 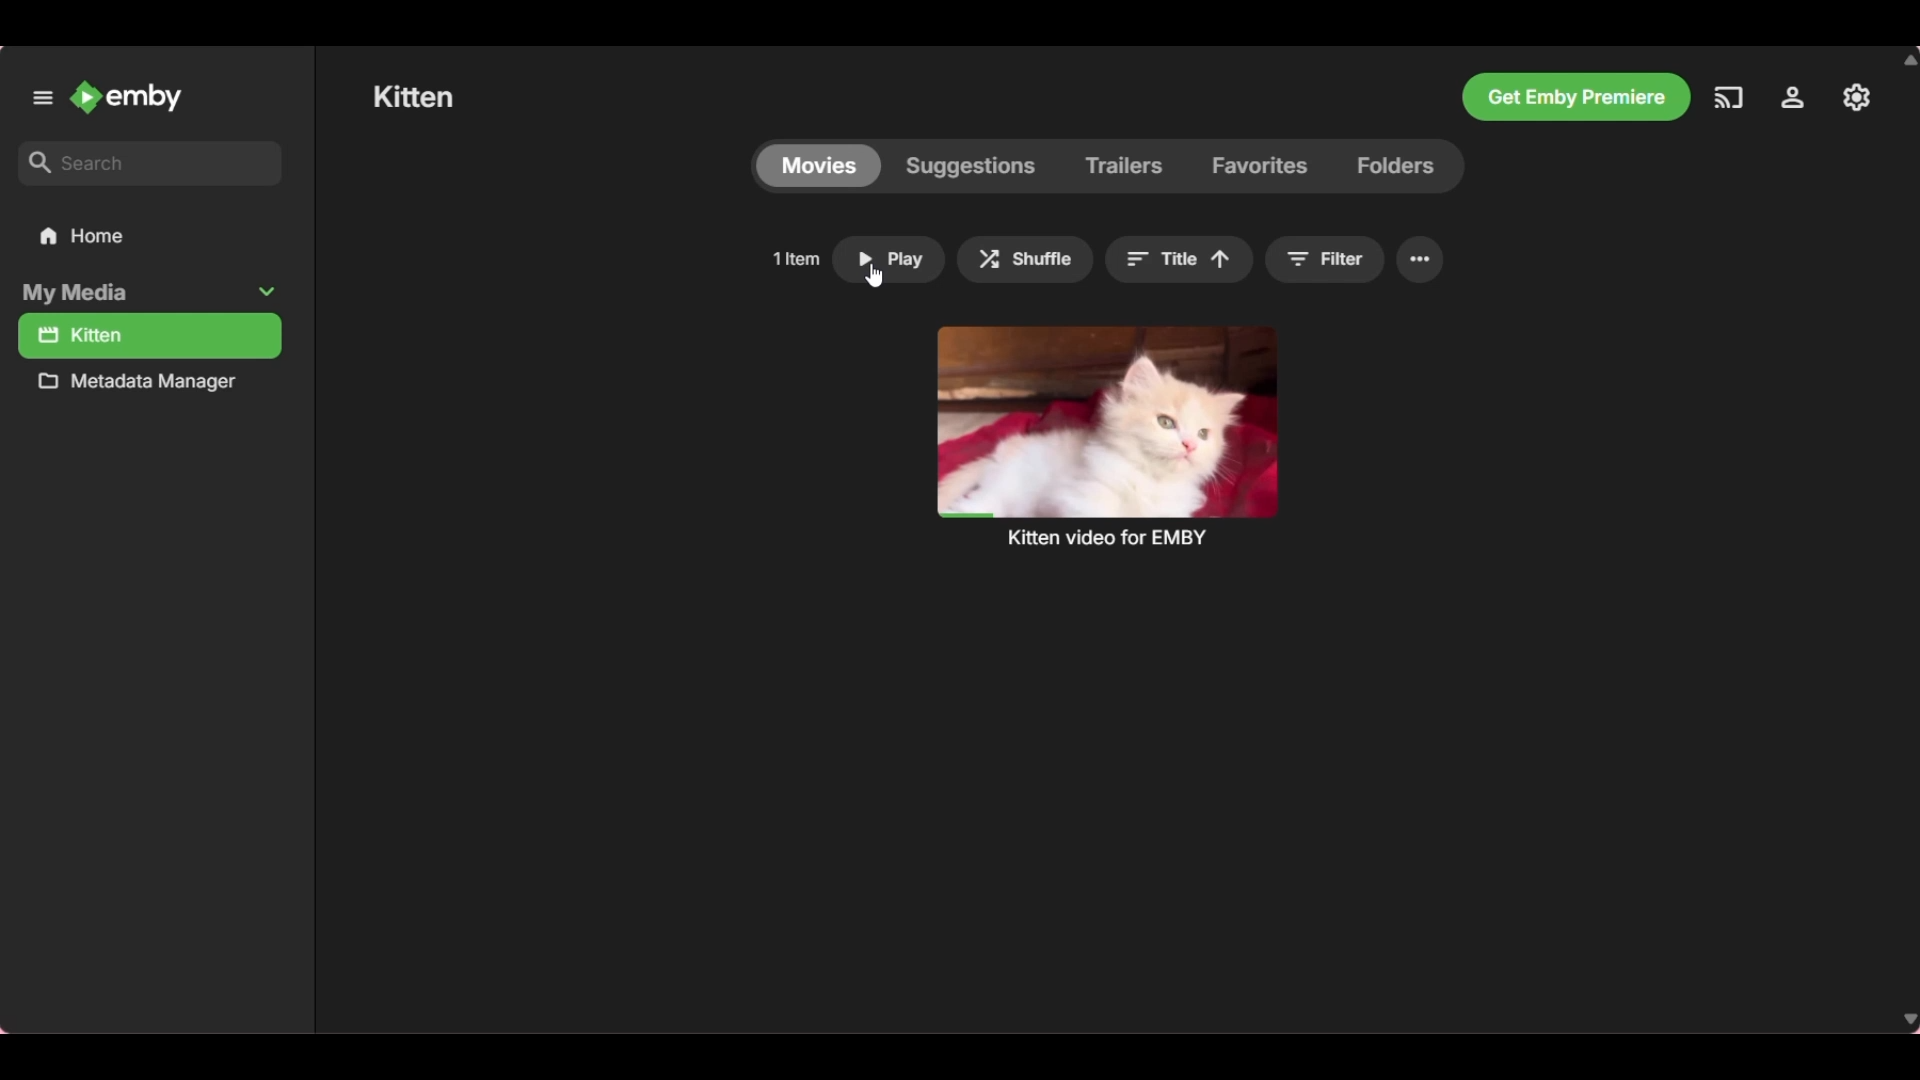 I want to click on Go to home page, so click(x=124, y=97).